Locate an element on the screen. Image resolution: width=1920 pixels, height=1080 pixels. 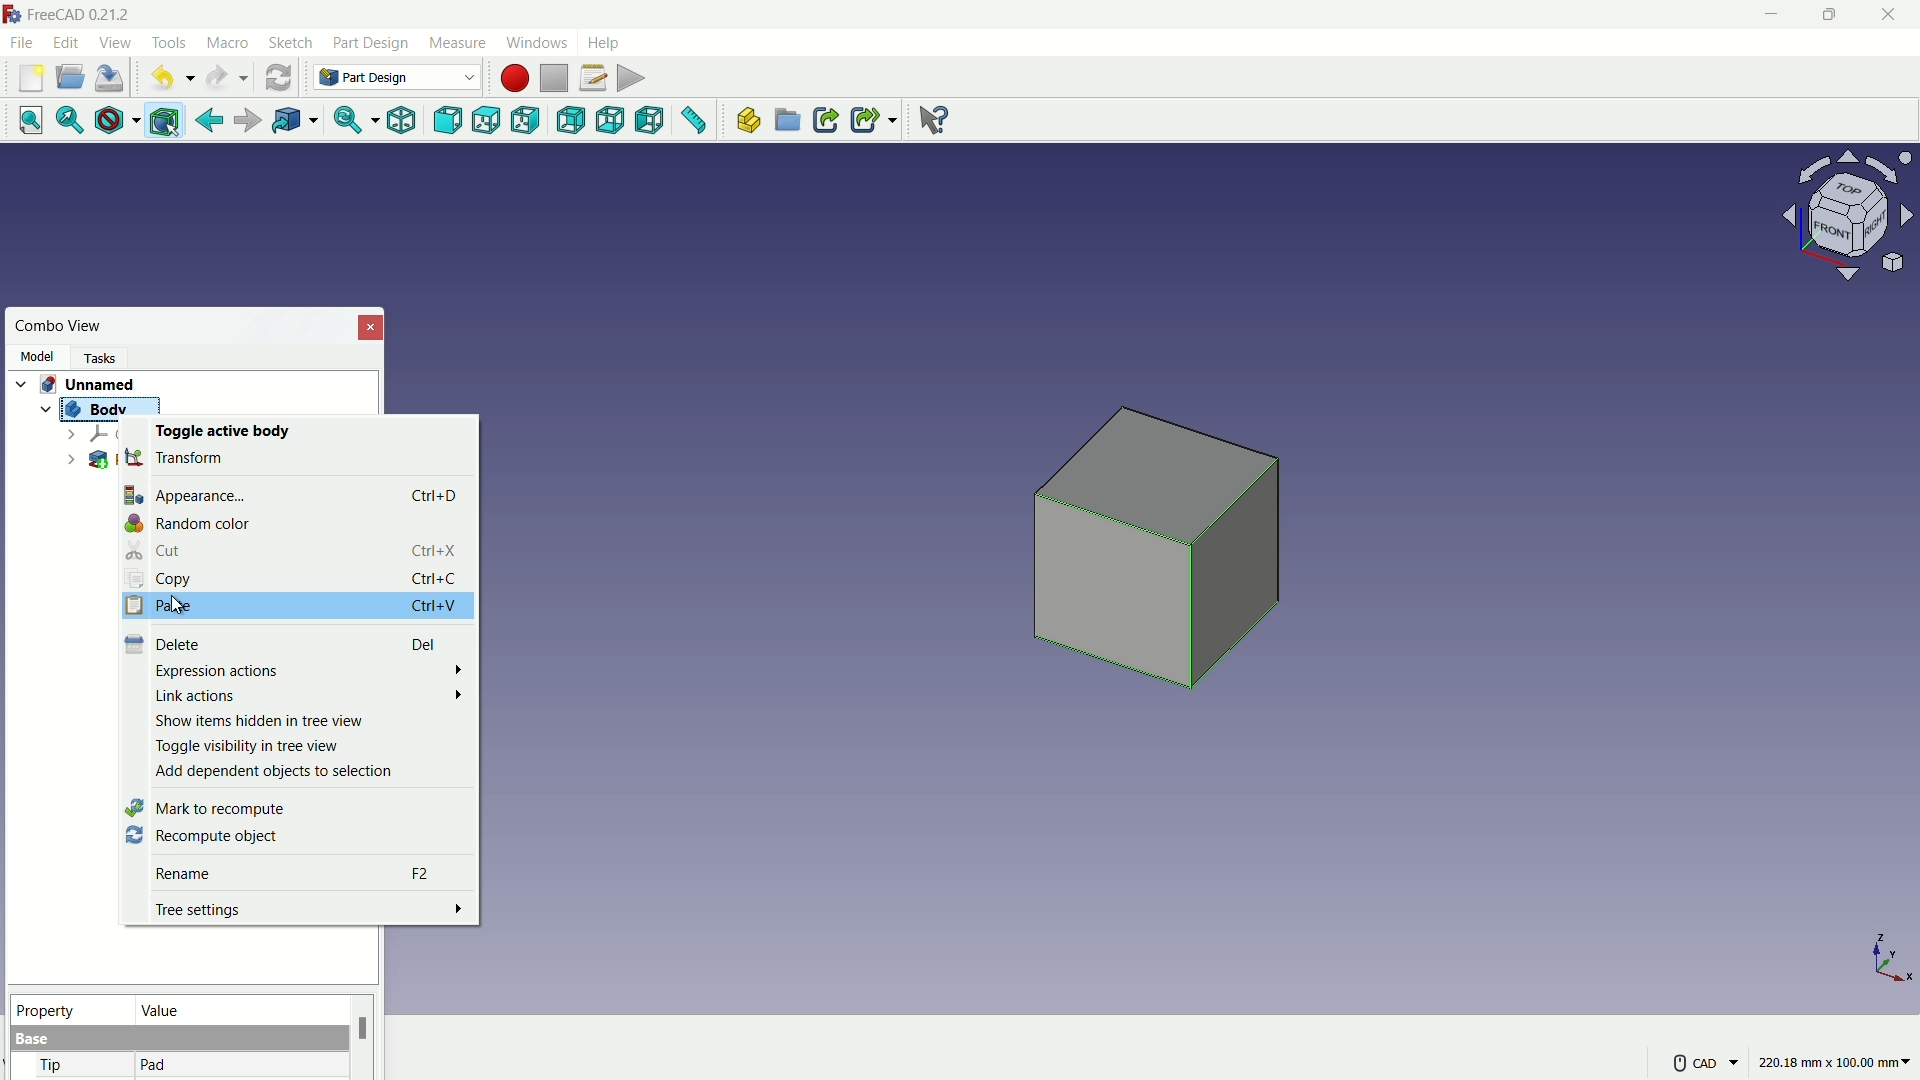
fit selection is located at coordinates (65, 121).